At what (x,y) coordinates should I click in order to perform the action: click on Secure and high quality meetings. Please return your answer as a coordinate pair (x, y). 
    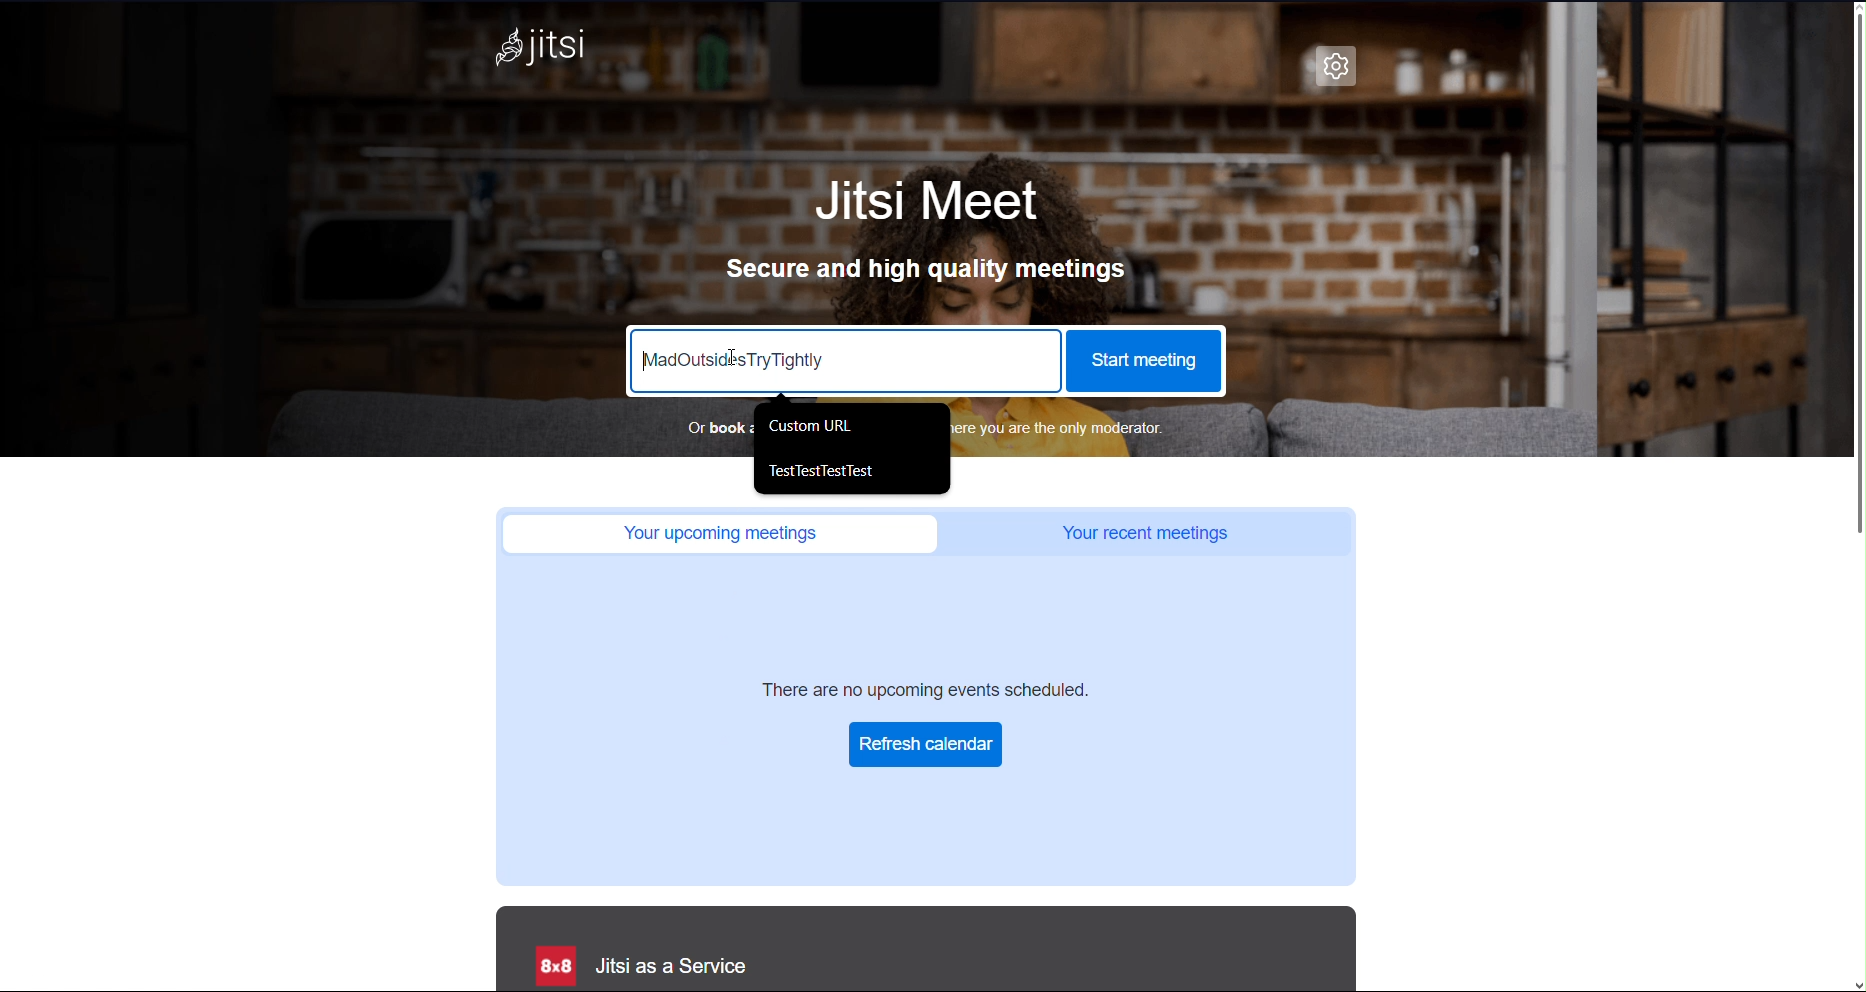
    Looking at the image, I should click on (916, 268).